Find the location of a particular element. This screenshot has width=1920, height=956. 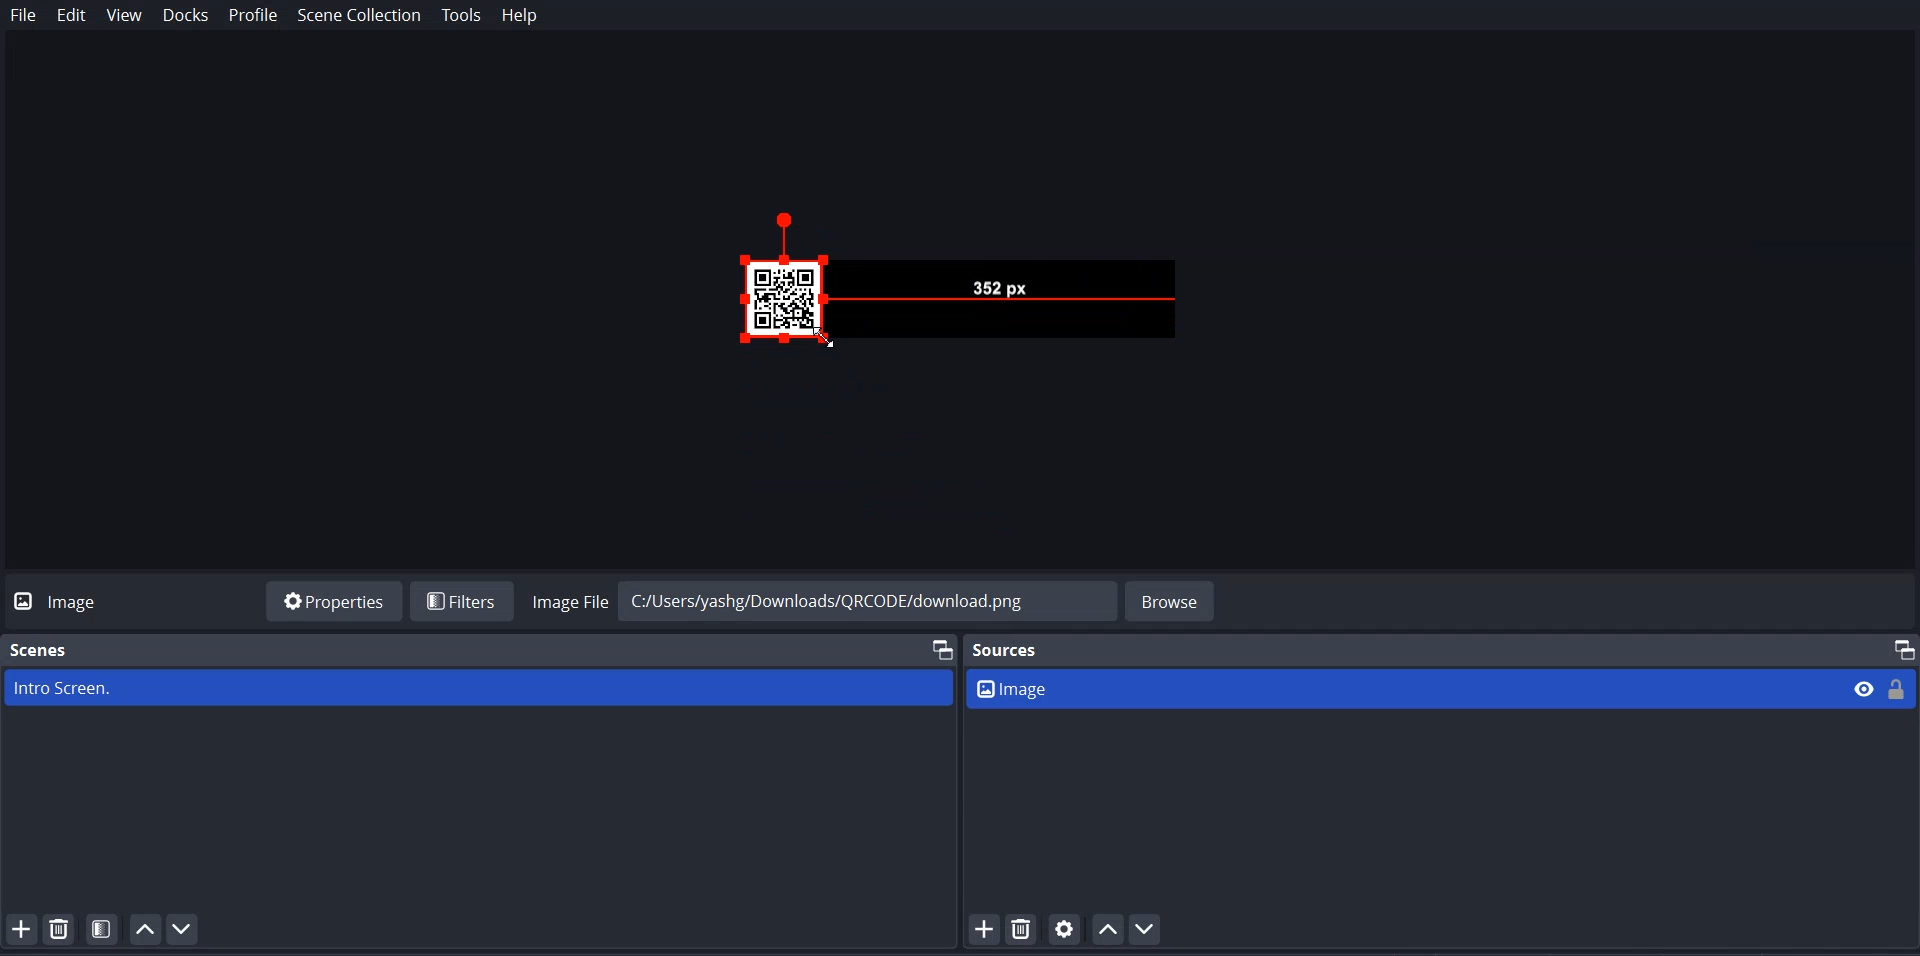

Move Source Down is located at coordinates (1145, 928).